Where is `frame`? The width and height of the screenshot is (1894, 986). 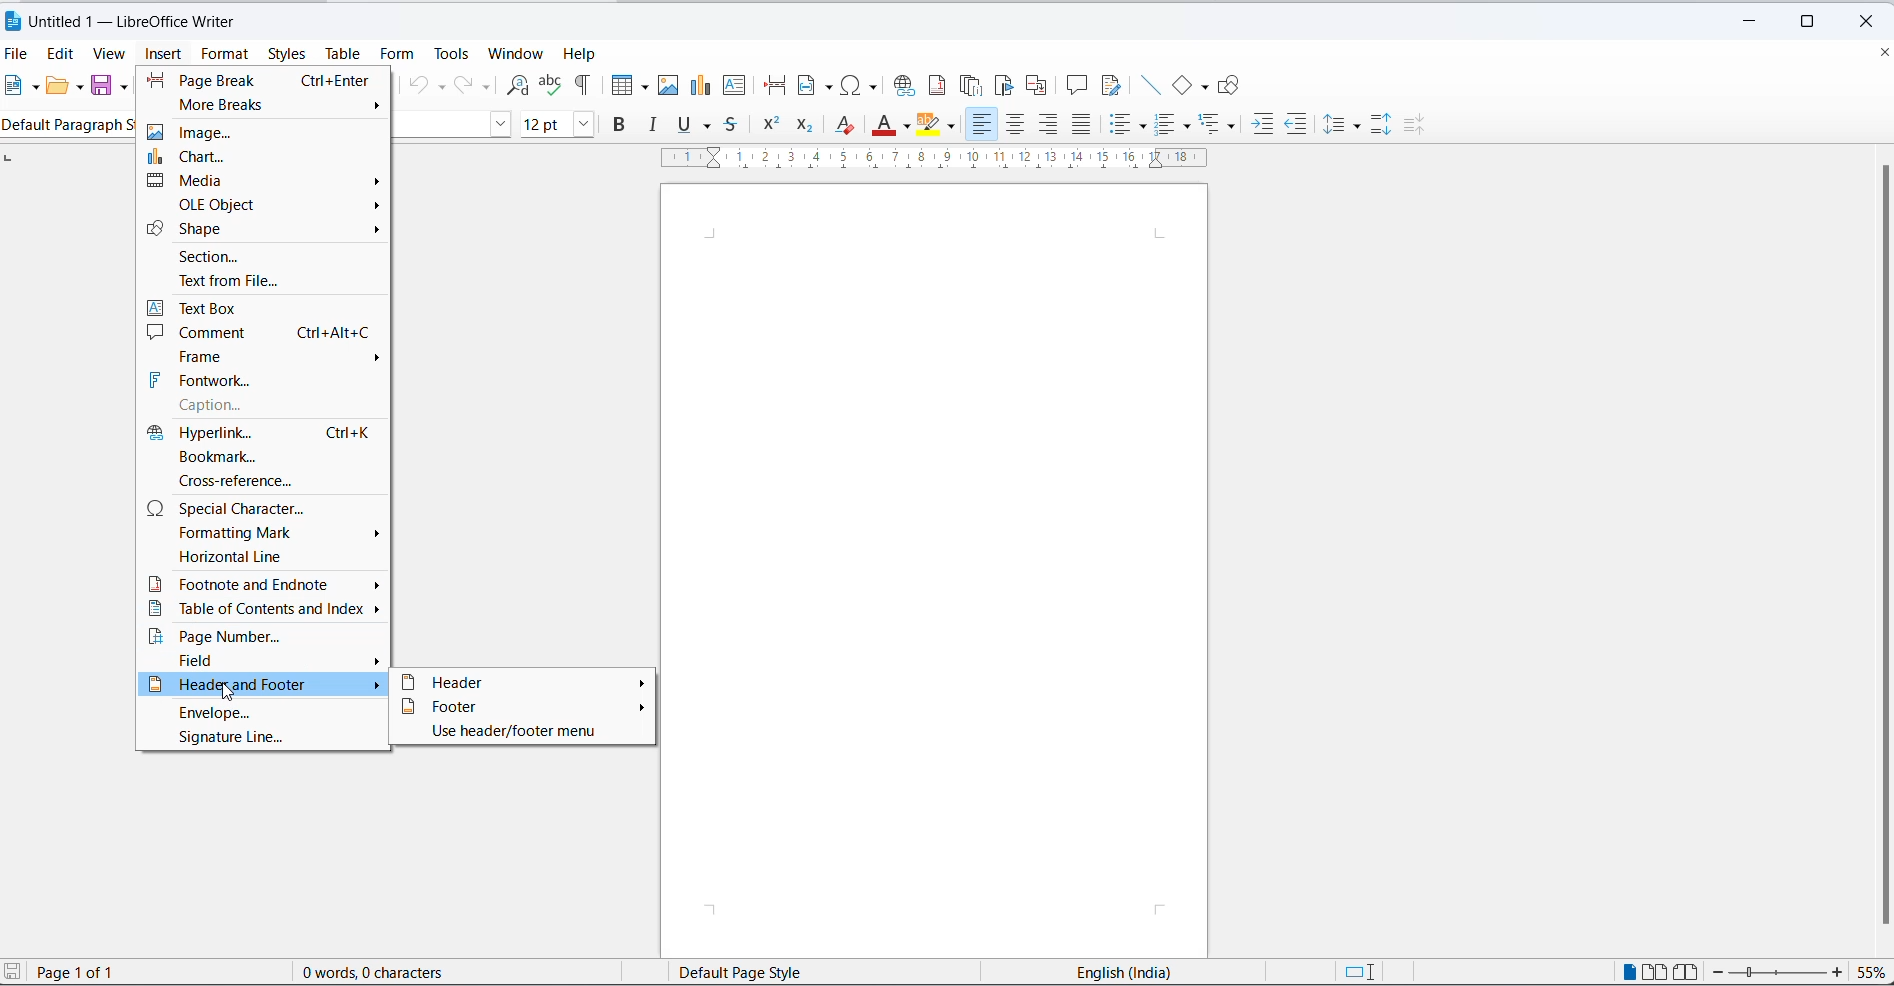 frame is located at coordinates (262, 356).